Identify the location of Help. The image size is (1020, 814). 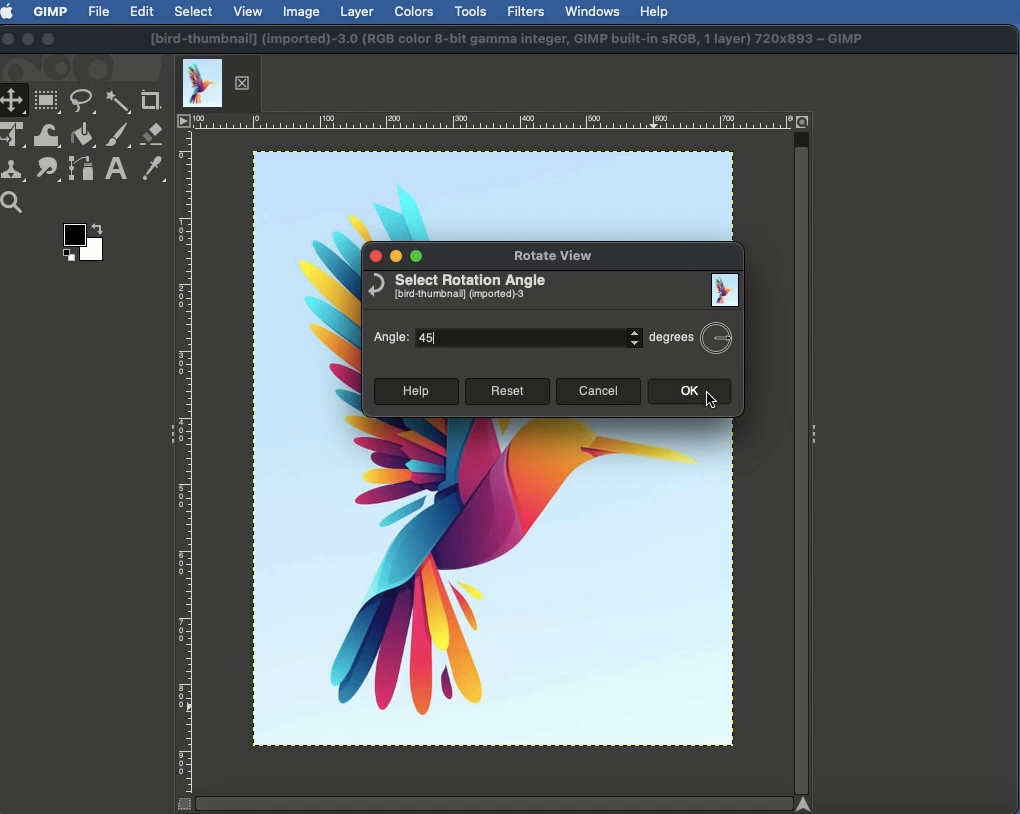
(654, 10).